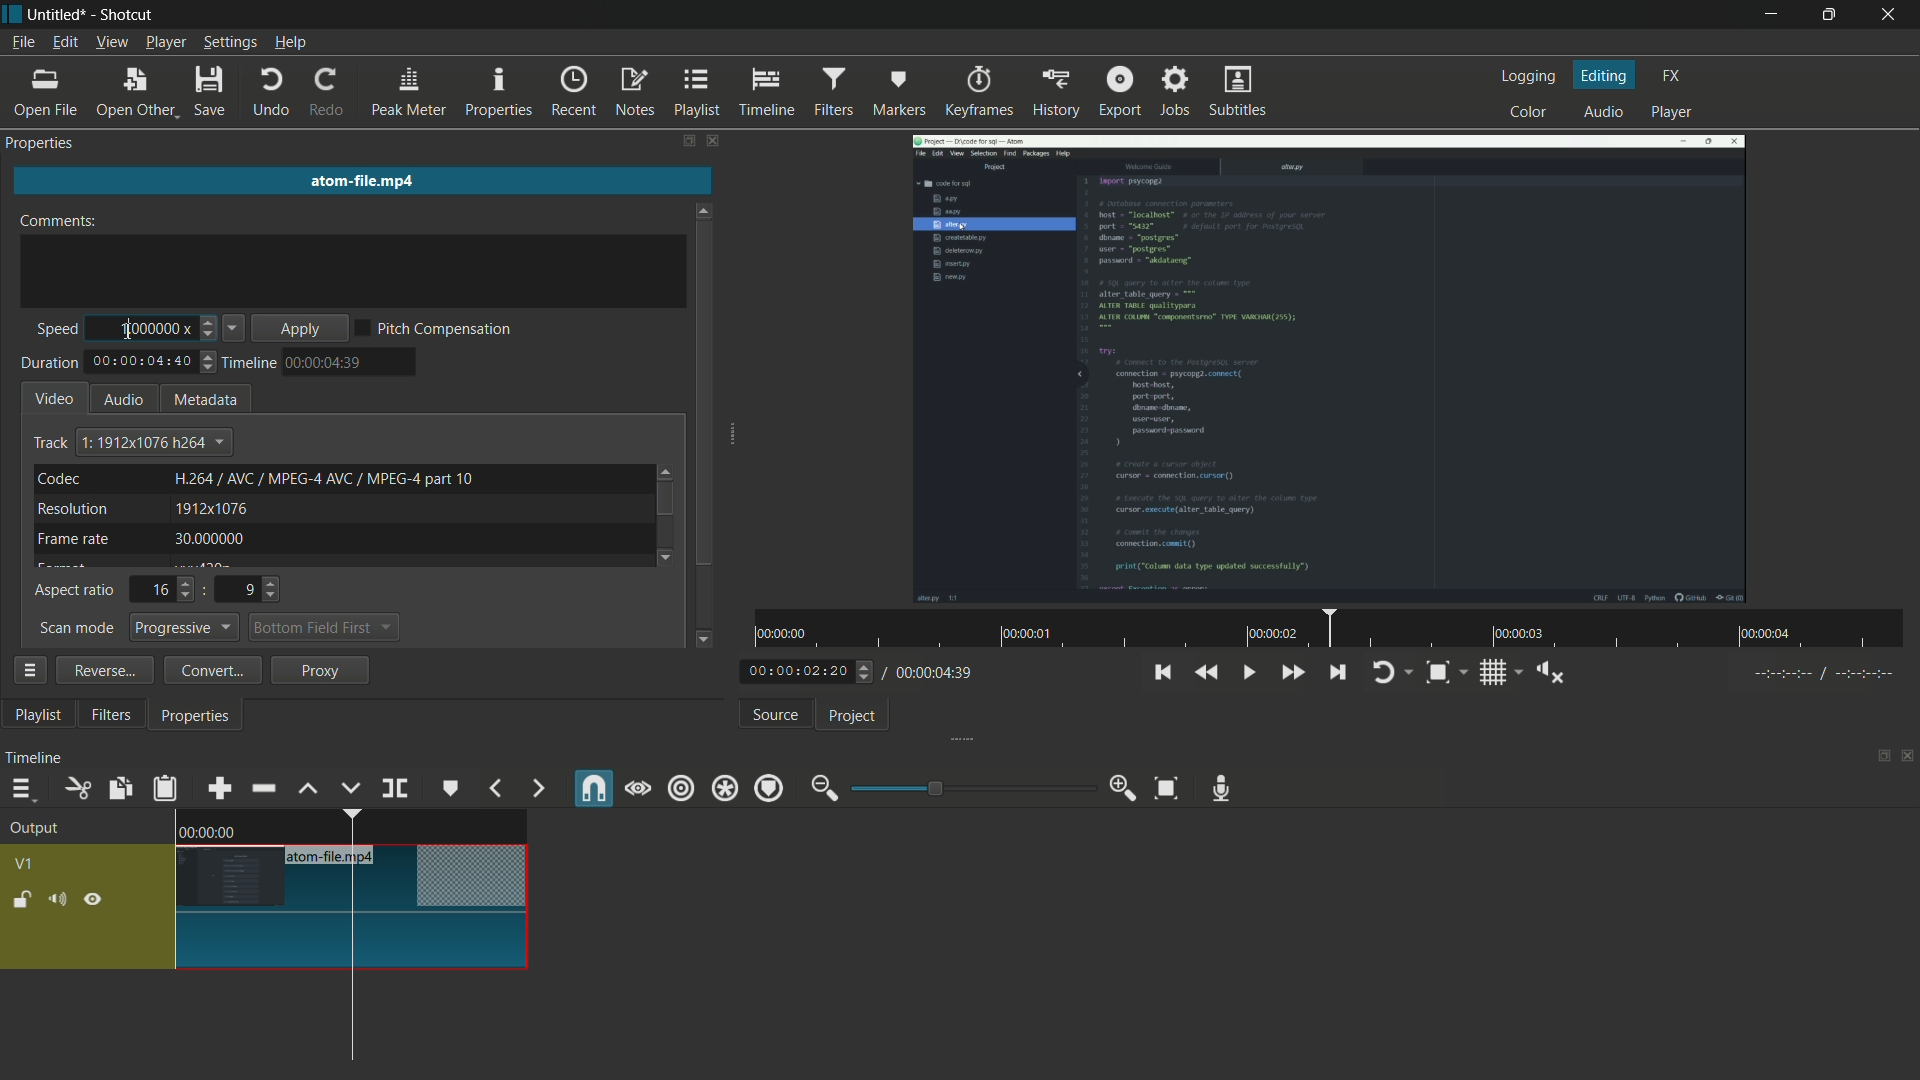 Image resolution: width=1920 pixels, height=1080 pixels. I want to click on time, so click(1335, 629).